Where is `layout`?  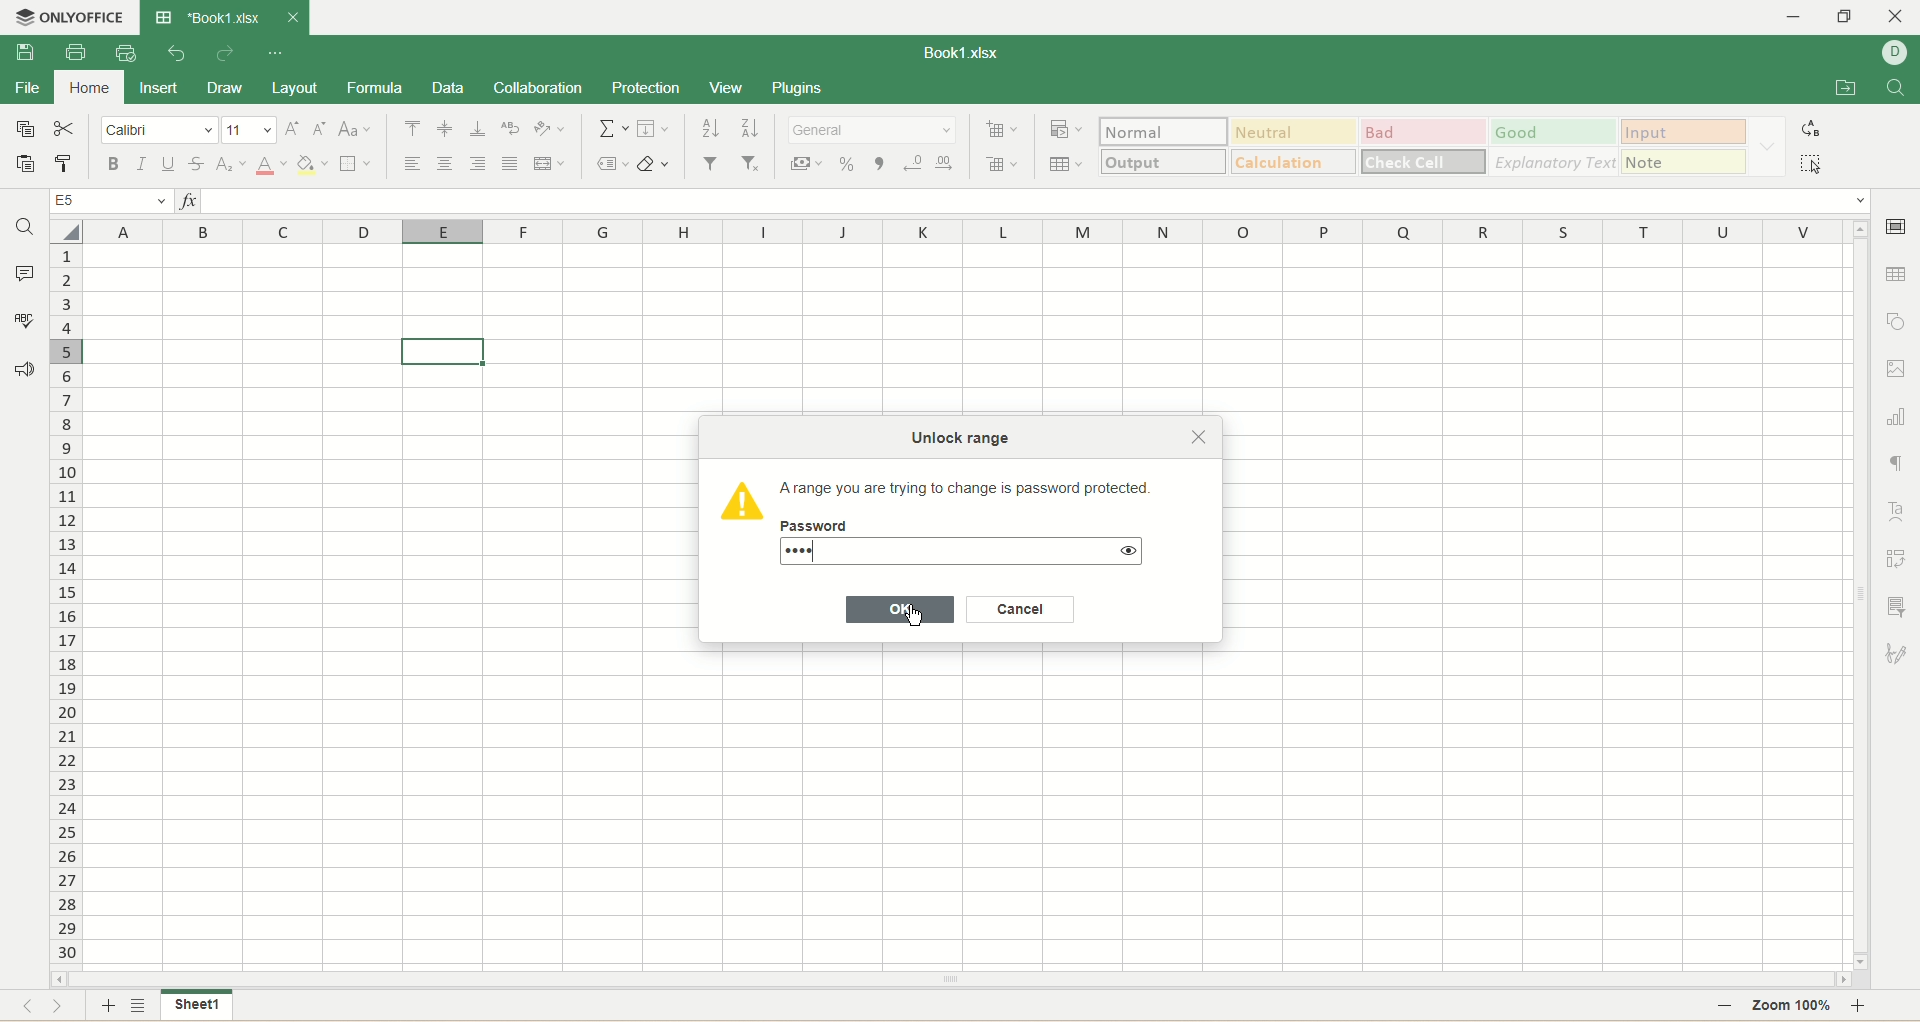
layout is located at coordinates (296, 90).